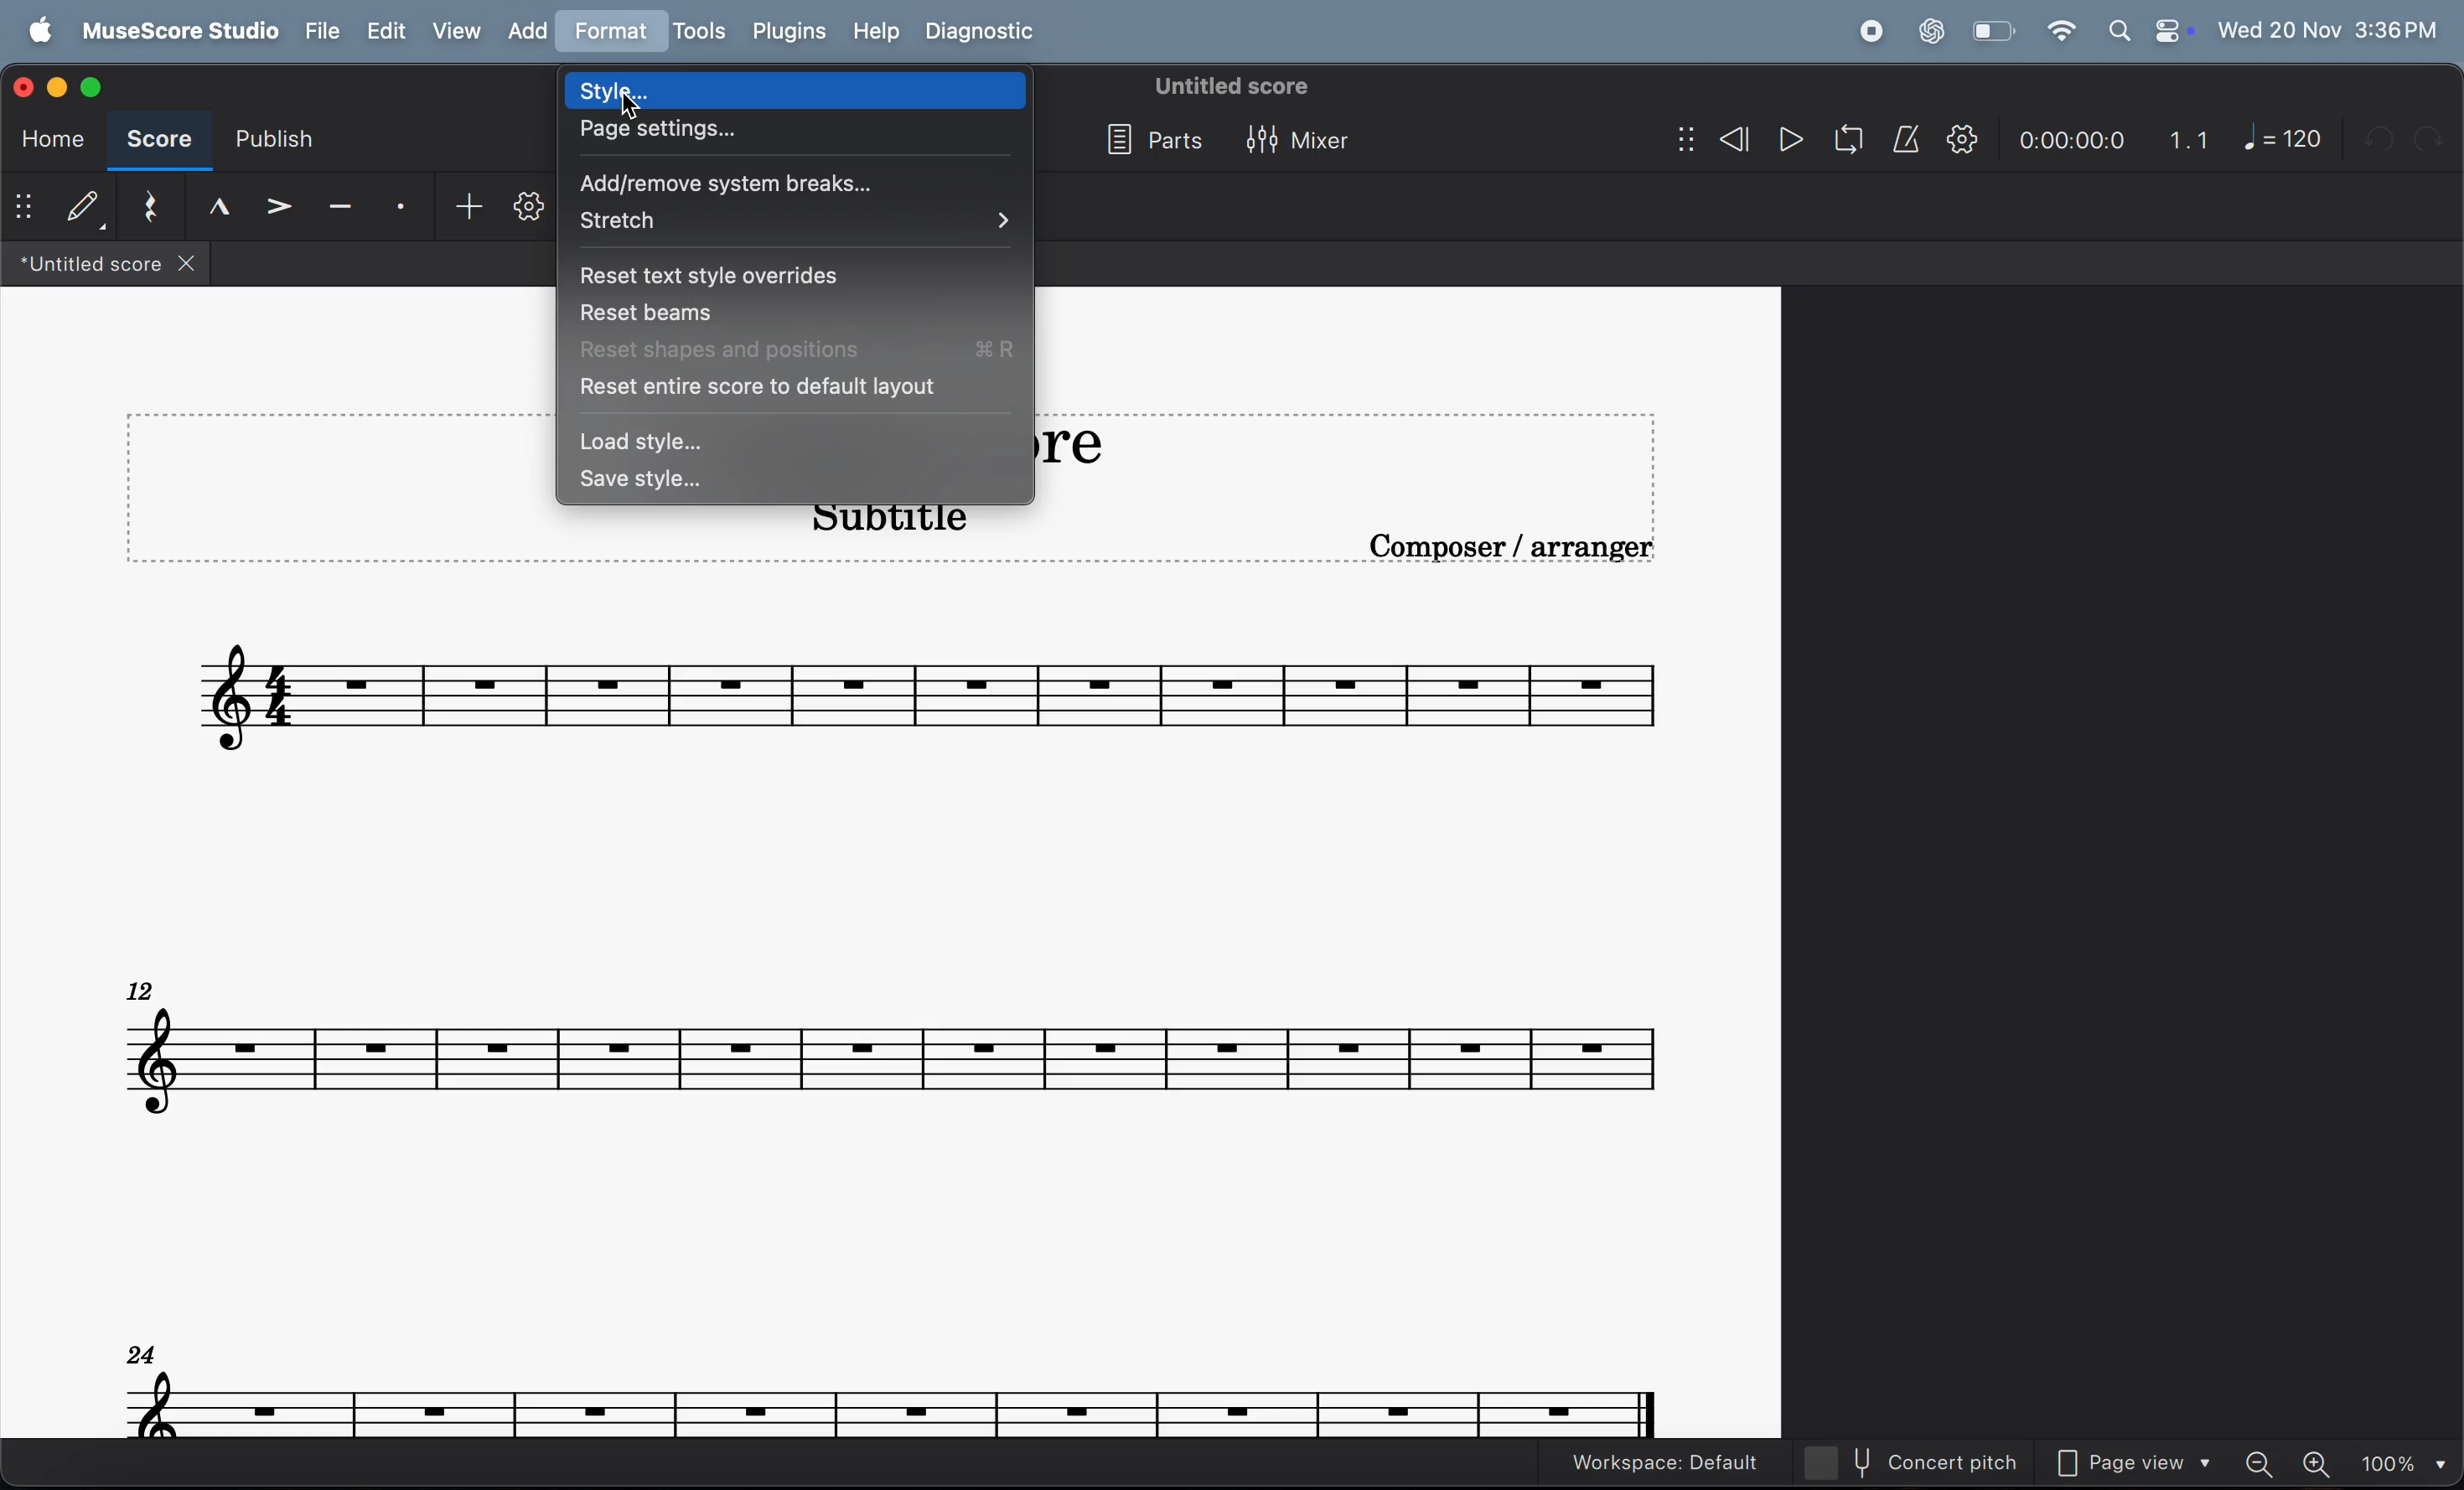 The width and height of the screenshot is (2464, 1490). What do you see at coordinates (798, 135) in the screenshot?
I see `page setting` at bounding box center [798, 135].